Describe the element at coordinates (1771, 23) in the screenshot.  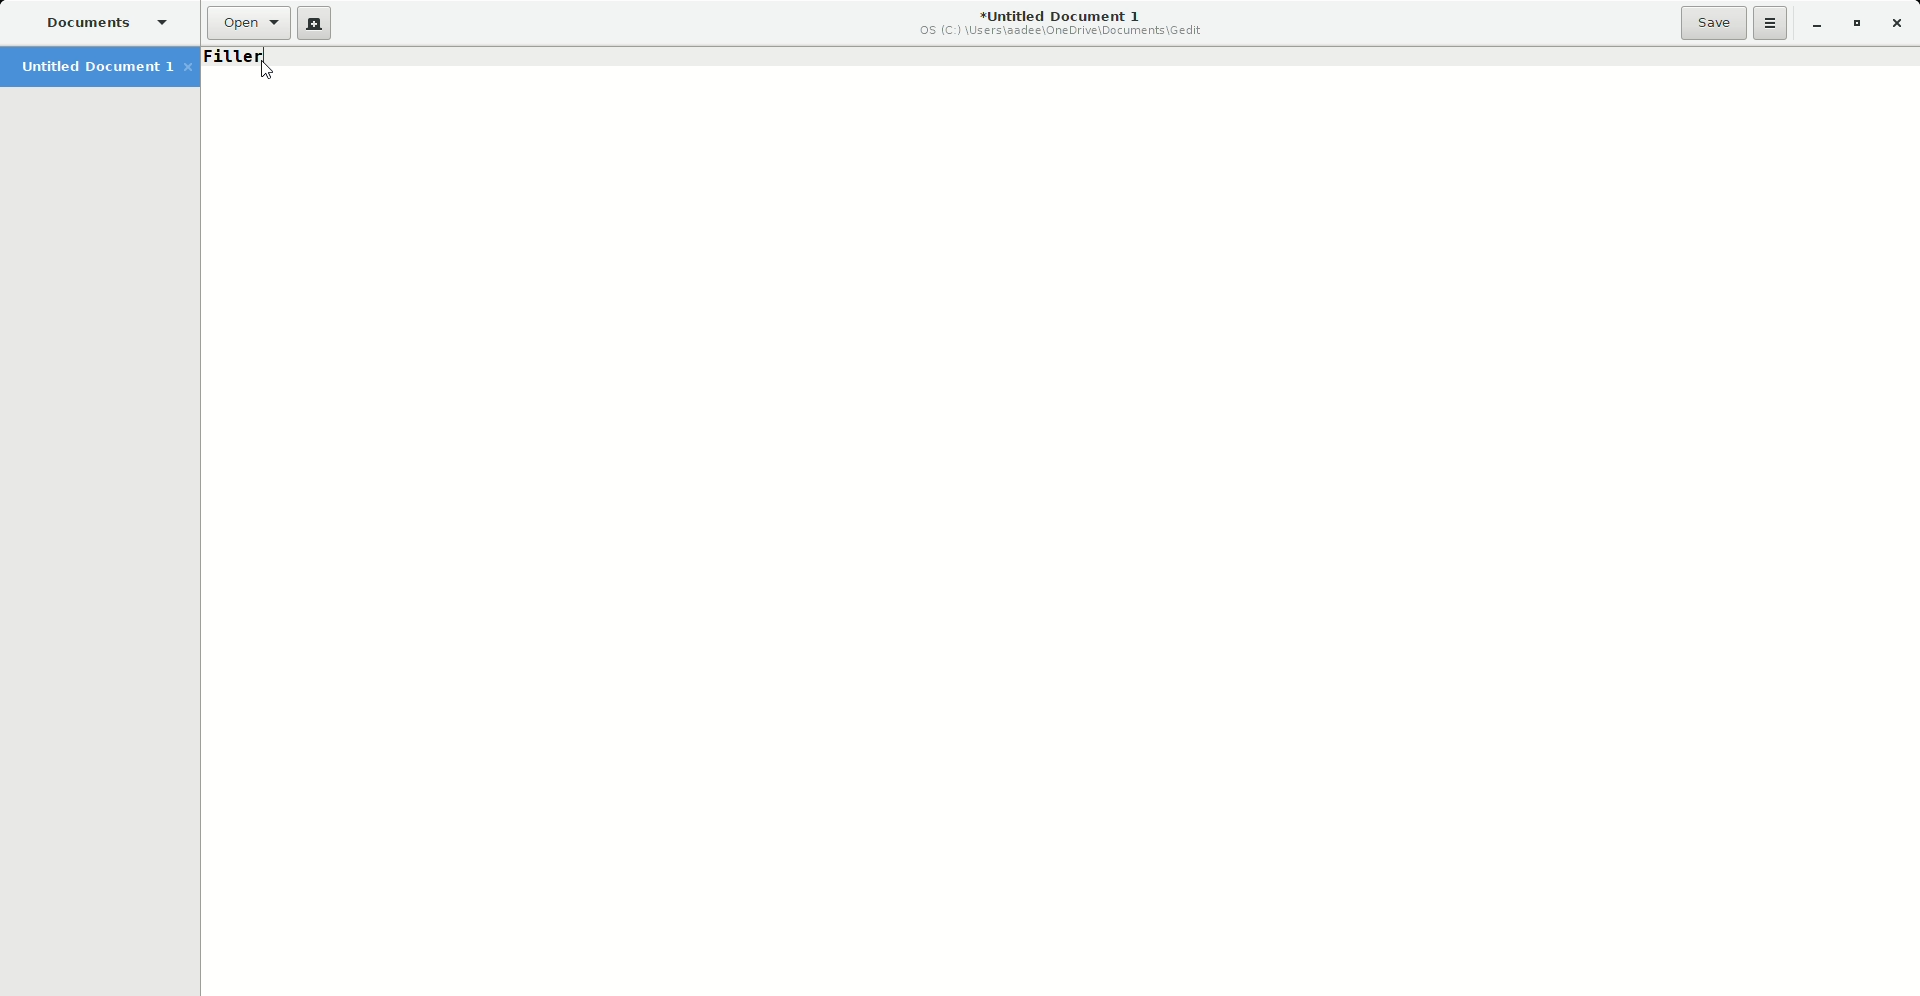
I see `Options` at that location.